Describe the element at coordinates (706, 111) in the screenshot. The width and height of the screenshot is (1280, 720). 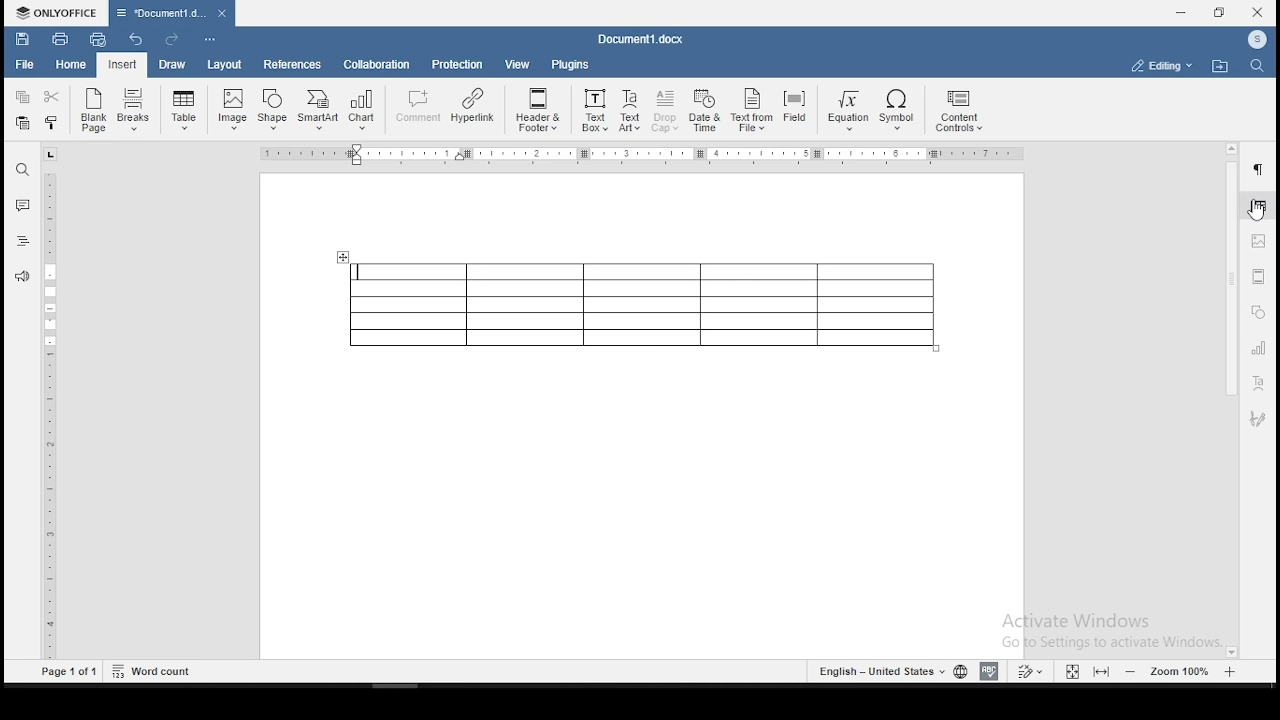
I see `Date & Time` at that location.